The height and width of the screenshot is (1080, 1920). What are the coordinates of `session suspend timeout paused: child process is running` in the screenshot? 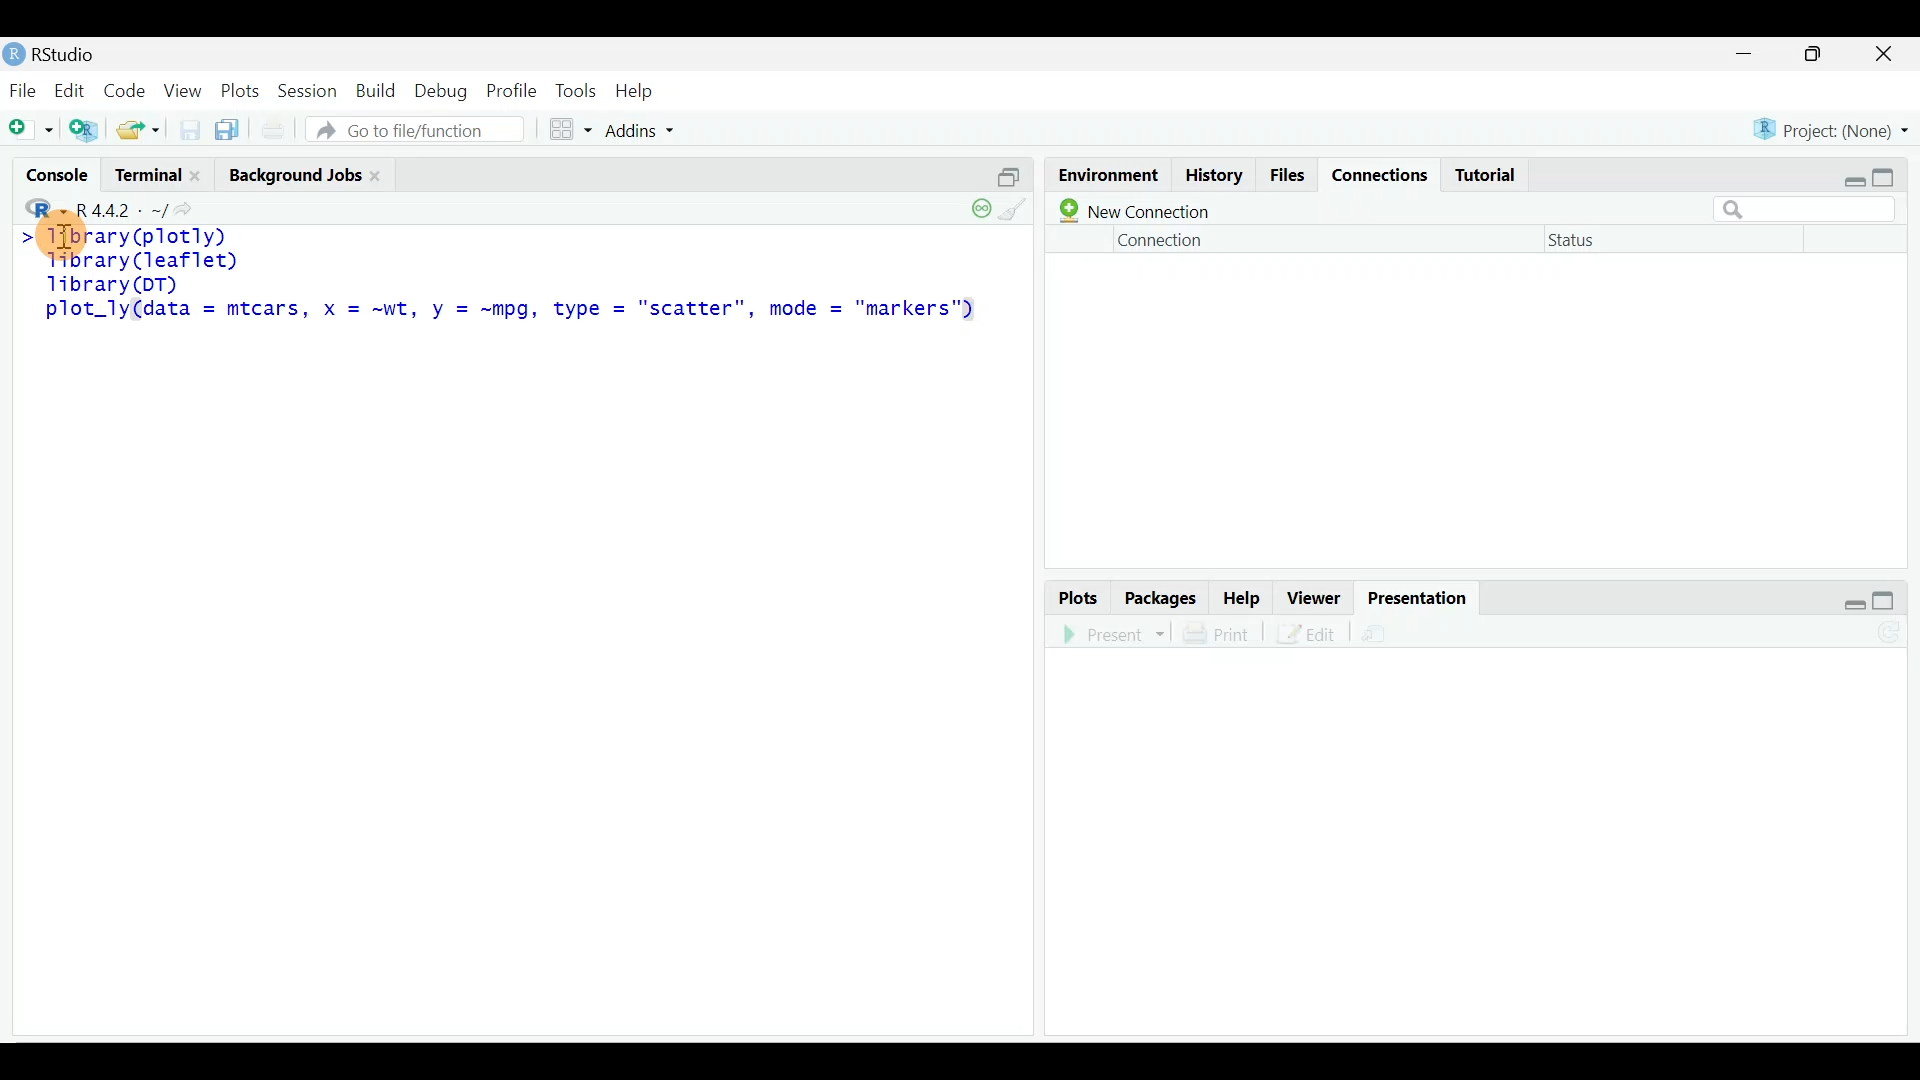 It's located at (976, 217).